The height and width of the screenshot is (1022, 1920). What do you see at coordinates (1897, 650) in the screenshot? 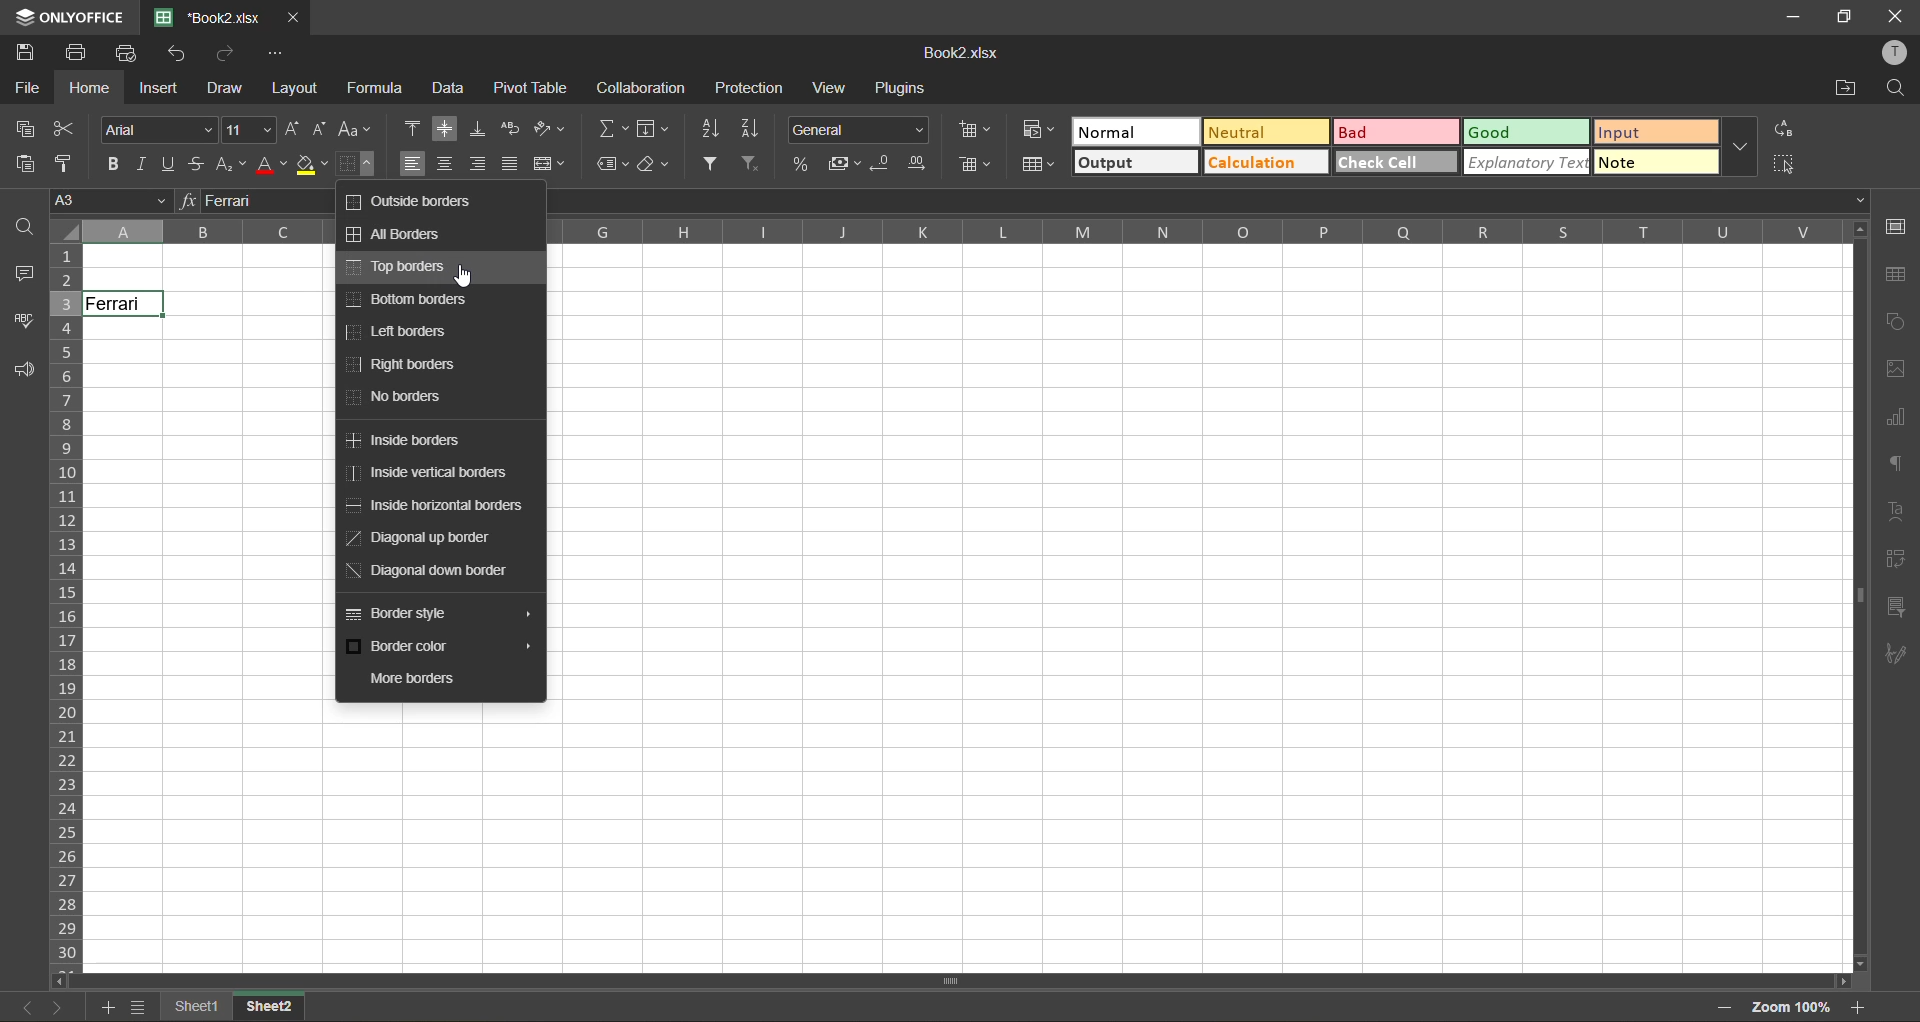
I see `signature` at bounding box center [1897, 650].